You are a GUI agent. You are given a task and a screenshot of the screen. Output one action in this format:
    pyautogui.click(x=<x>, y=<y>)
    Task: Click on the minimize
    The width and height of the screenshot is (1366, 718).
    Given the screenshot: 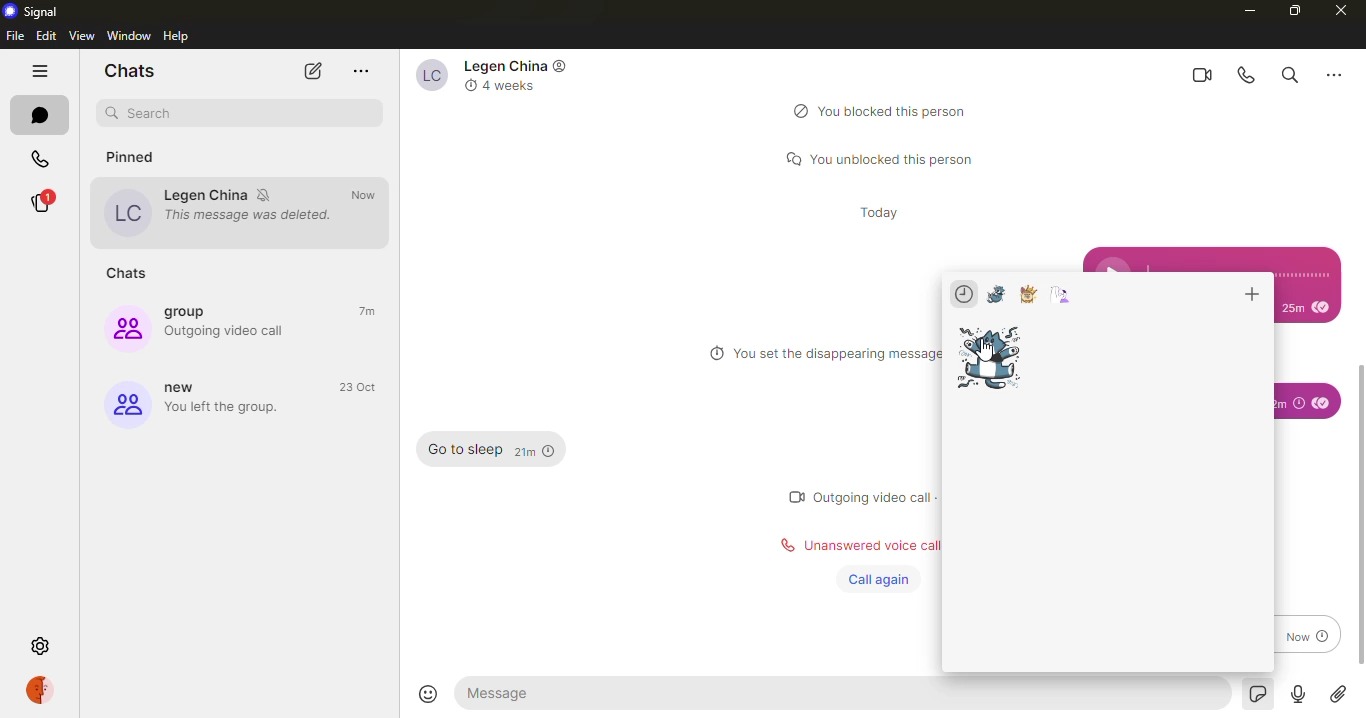 What is the action you would take?
    pyautogui.click(x=1247, y=10)
    